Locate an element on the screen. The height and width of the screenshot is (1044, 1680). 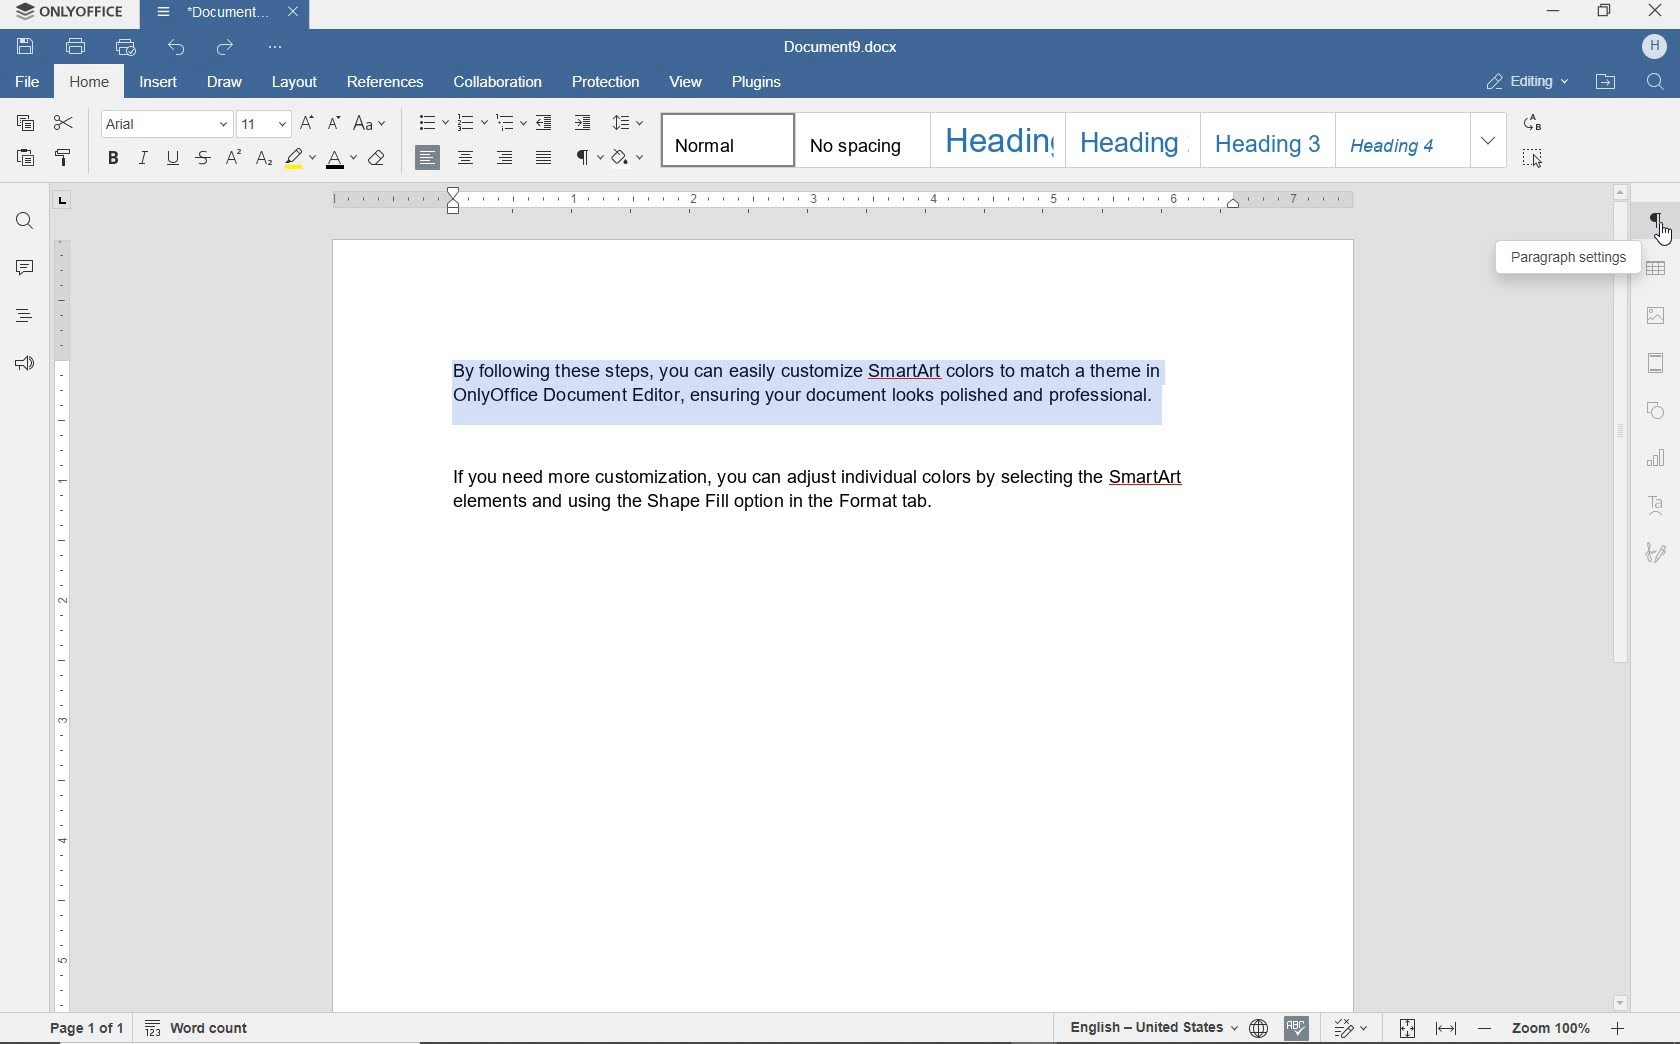
change case is located at coordinates (371, 122).